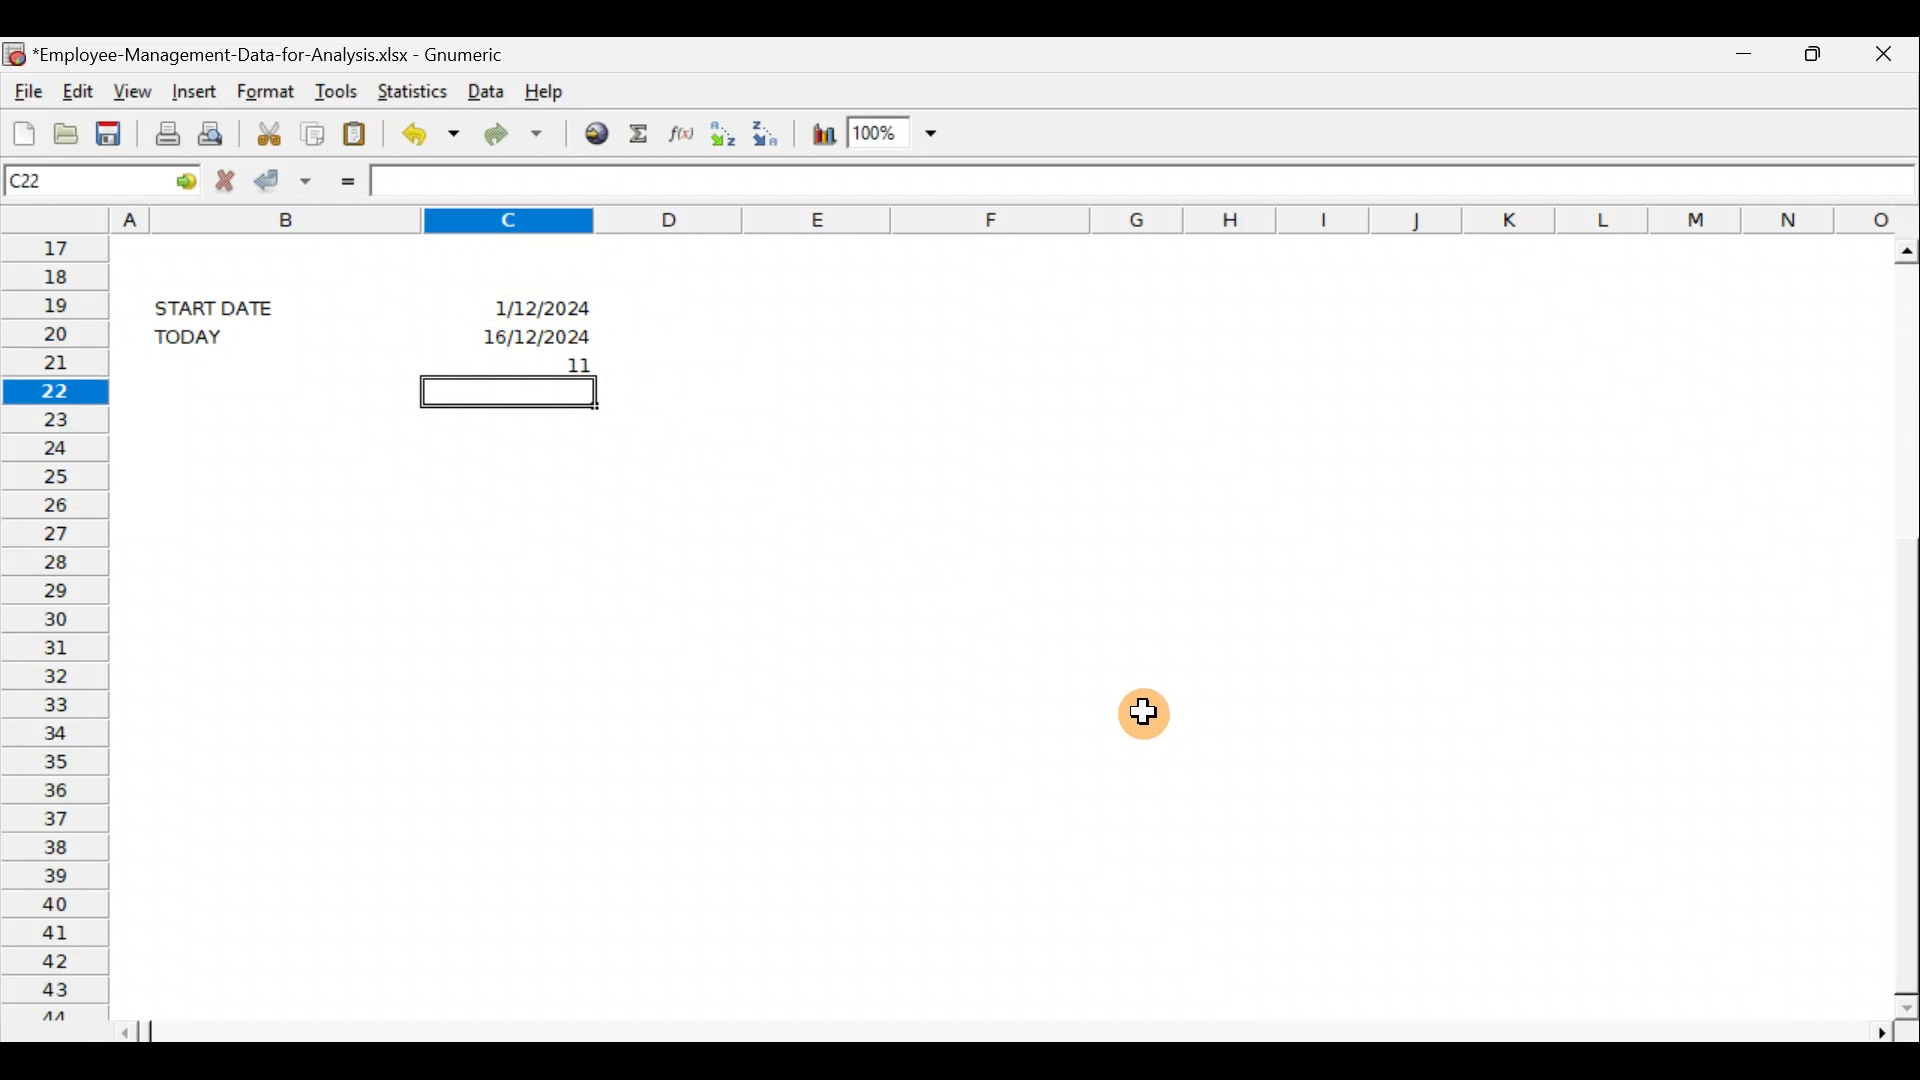  I want to click on Maximize, so click(1812, 55).